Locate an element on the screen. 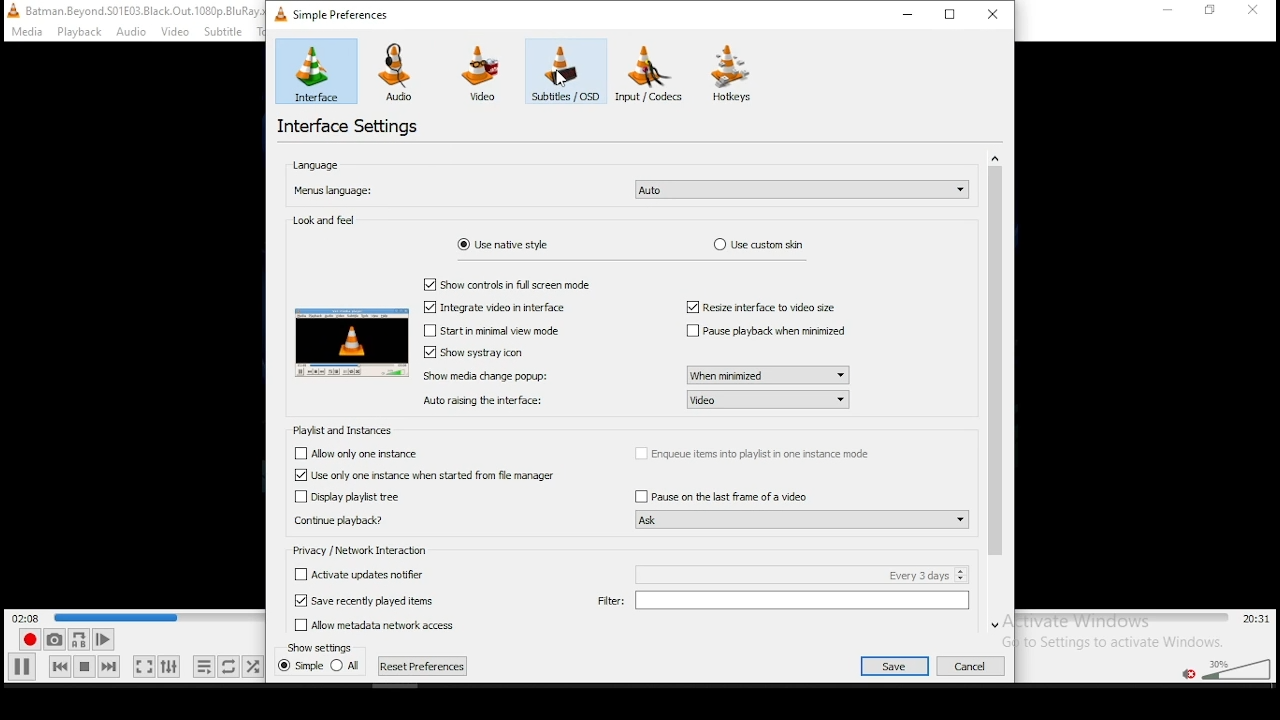 The height and width of the screenshot is (720, 1280). play/pause is located at coordinates (23, 666).